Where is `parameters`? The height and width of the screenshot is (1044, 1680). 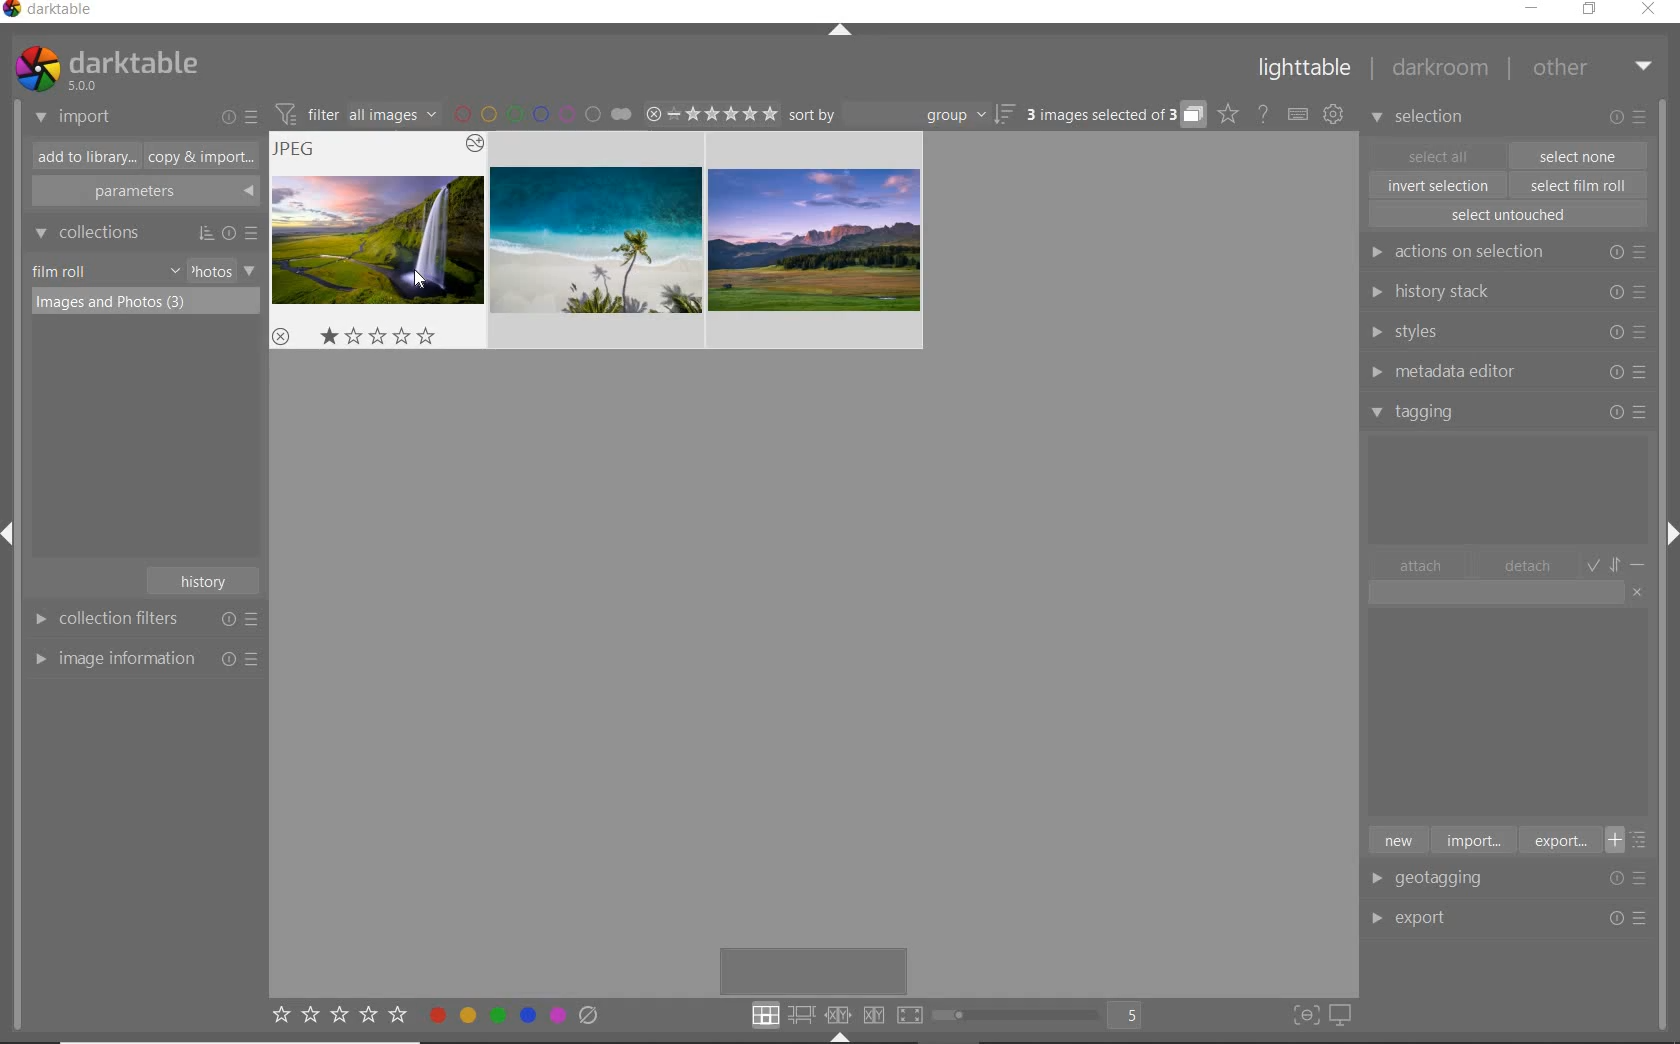
parameters is located at coordinates (143, 192).